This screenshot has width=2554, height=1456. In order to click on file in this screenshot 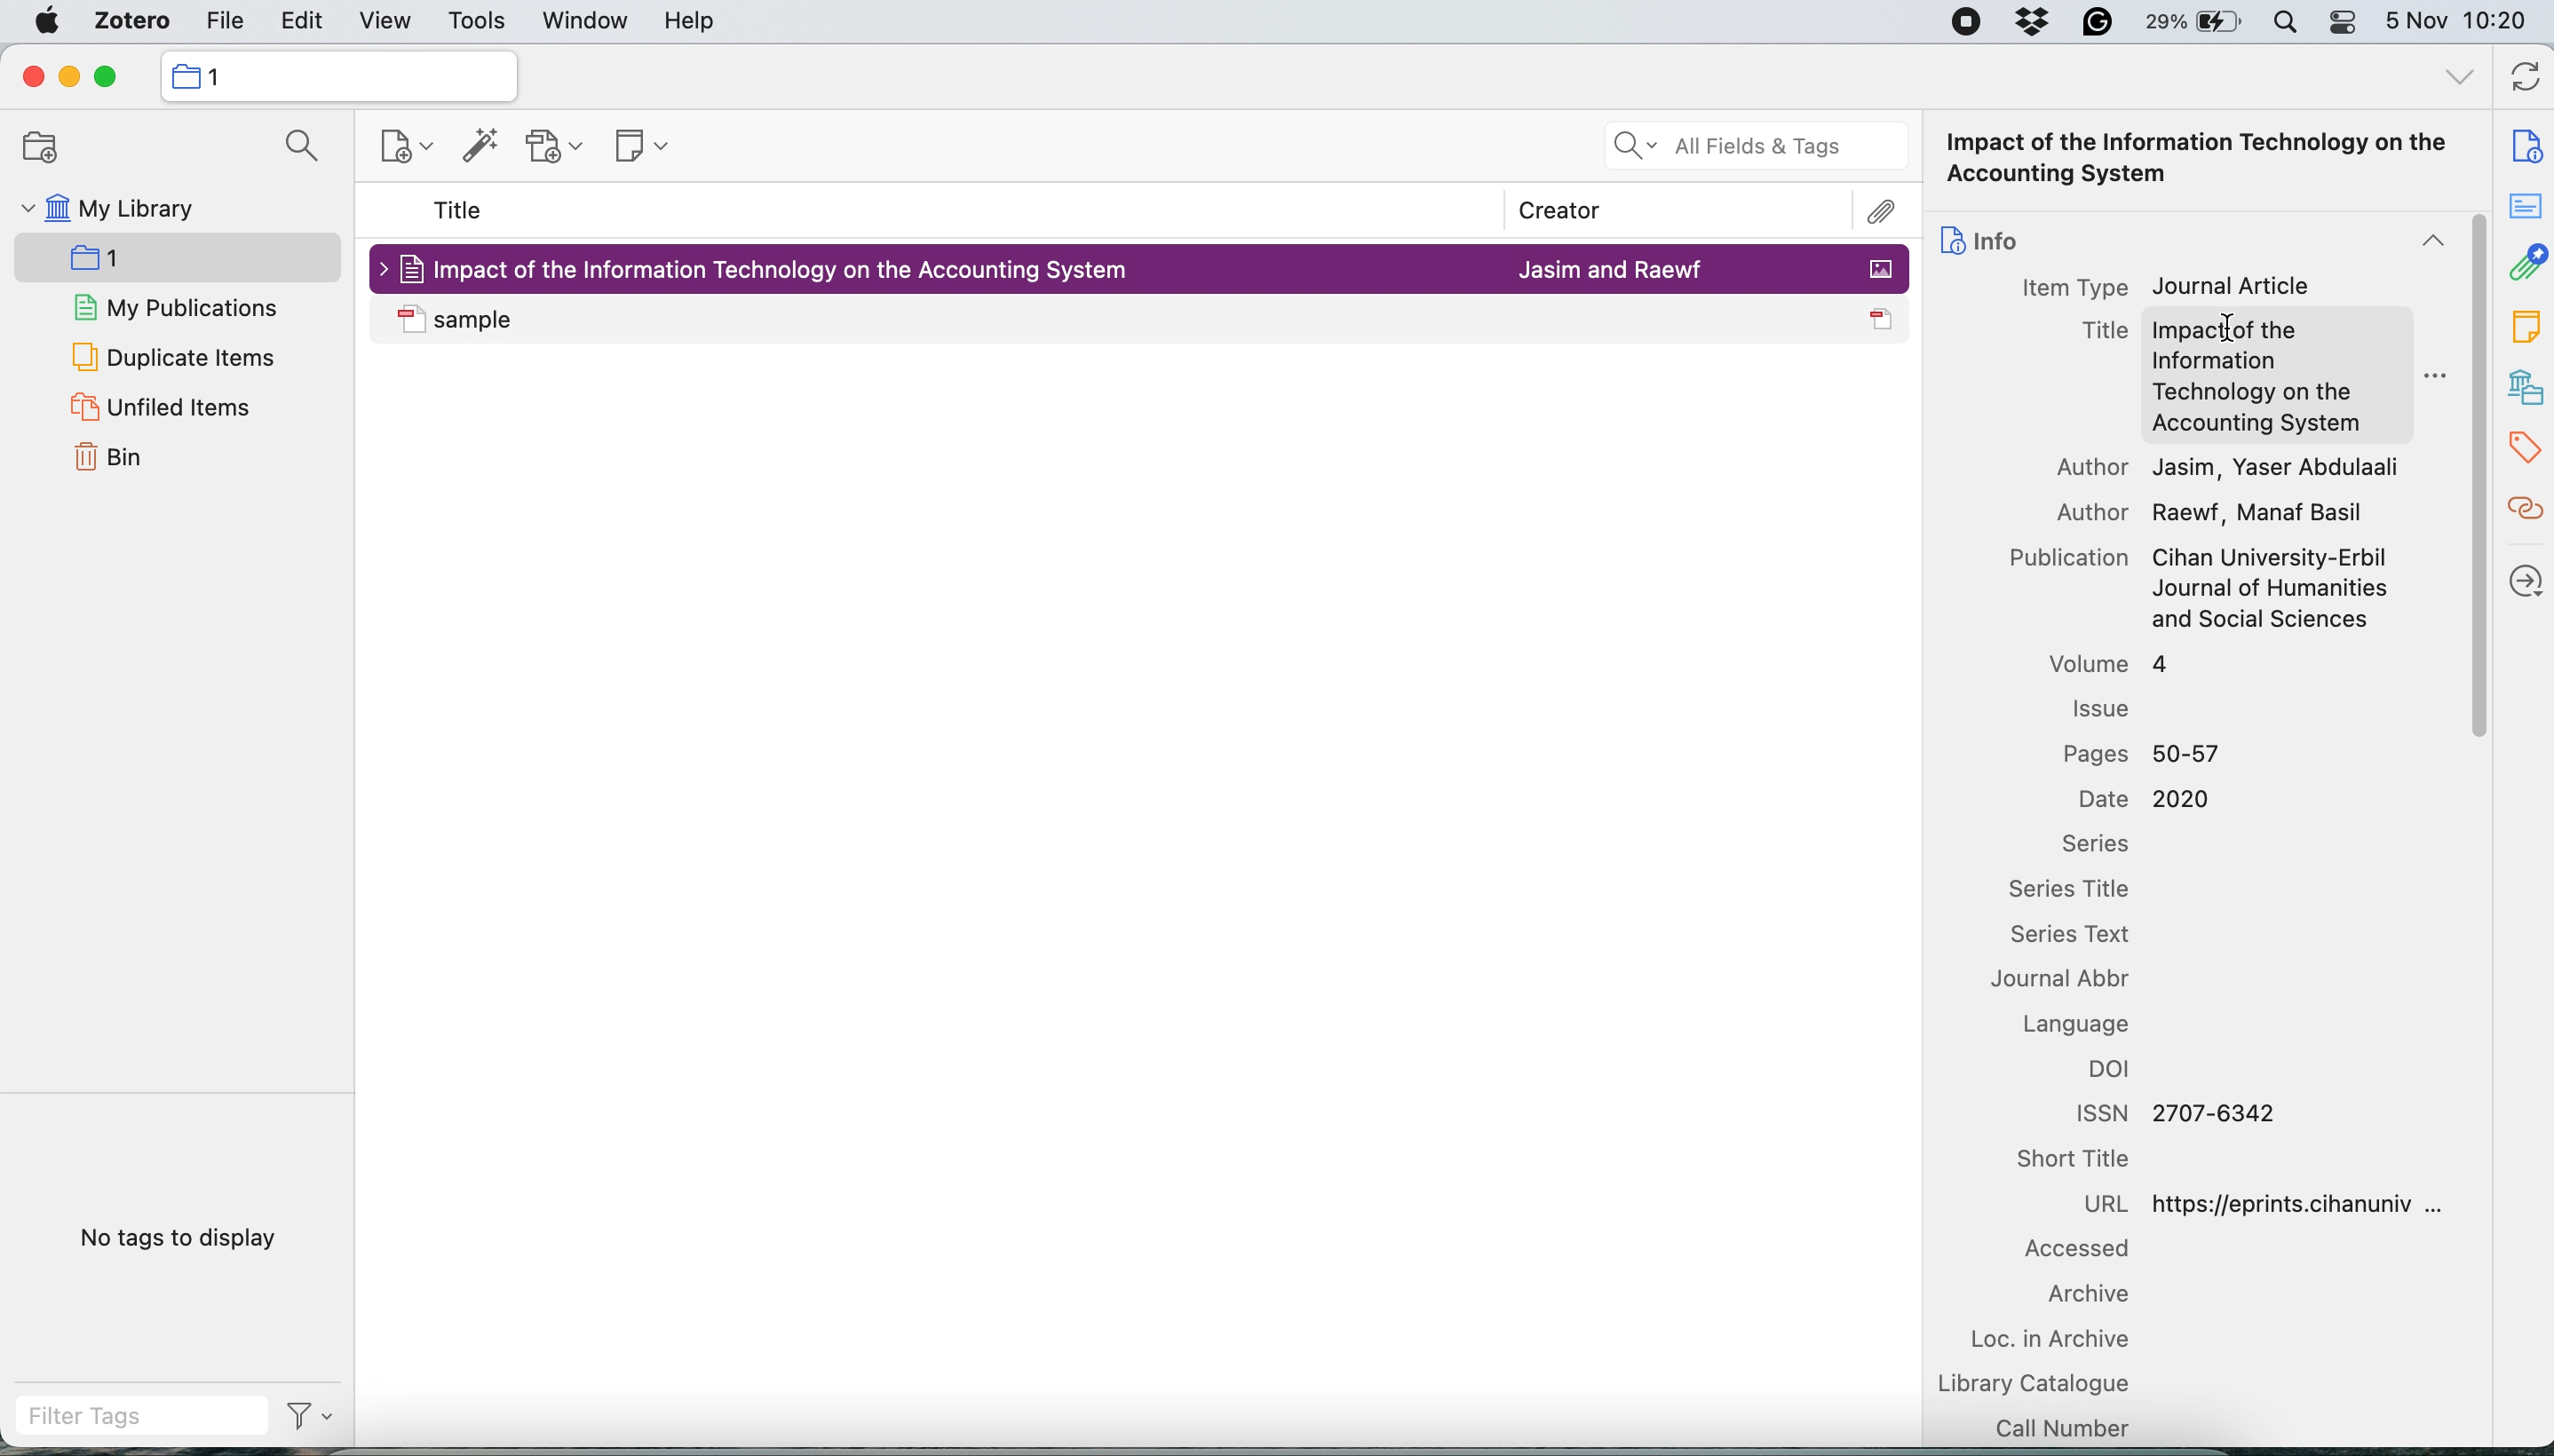, I will do `click(224, 21)`.